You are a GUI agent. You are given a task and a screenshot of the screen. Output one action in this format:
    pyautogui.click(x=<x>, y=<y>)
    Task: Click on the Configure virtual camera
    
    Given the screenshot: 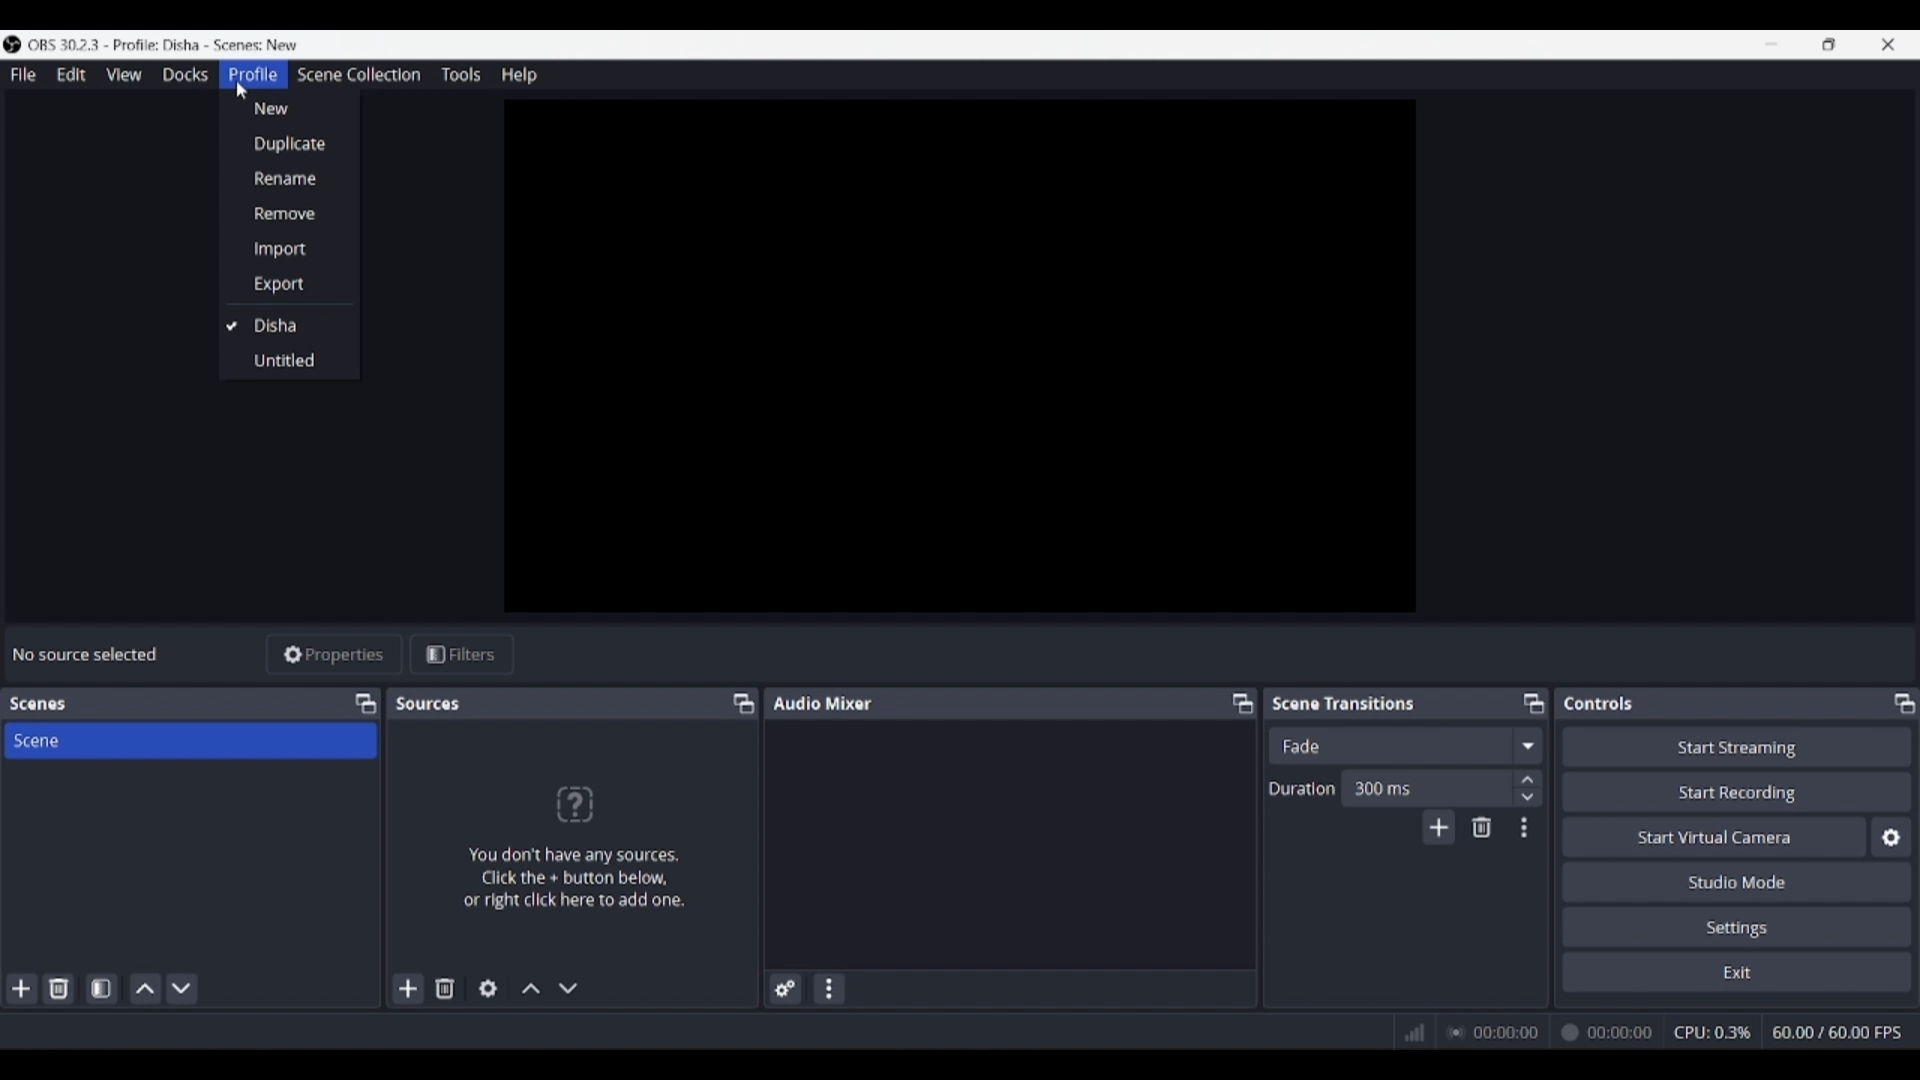 What is the action you would take?
    pyautogui.click(x=1891, y=837)
    